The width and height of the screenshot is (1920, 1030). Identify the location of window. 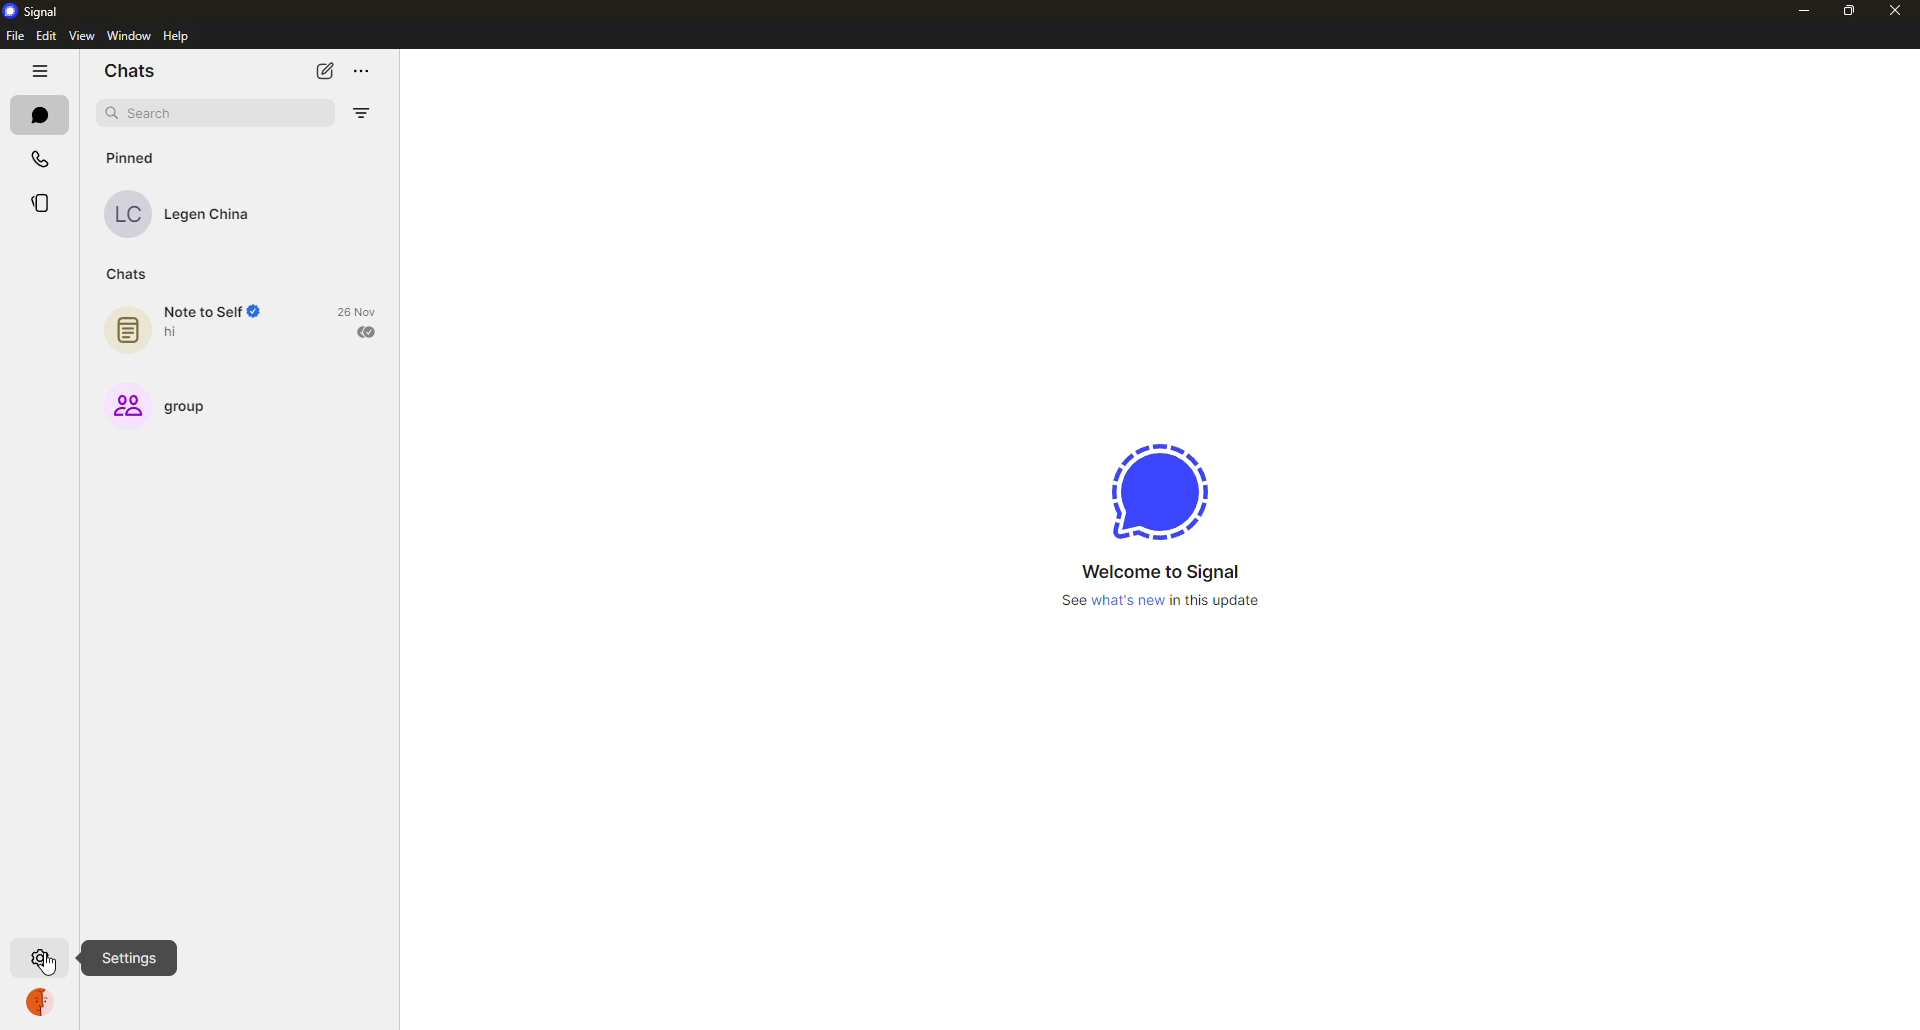
(128, 37).